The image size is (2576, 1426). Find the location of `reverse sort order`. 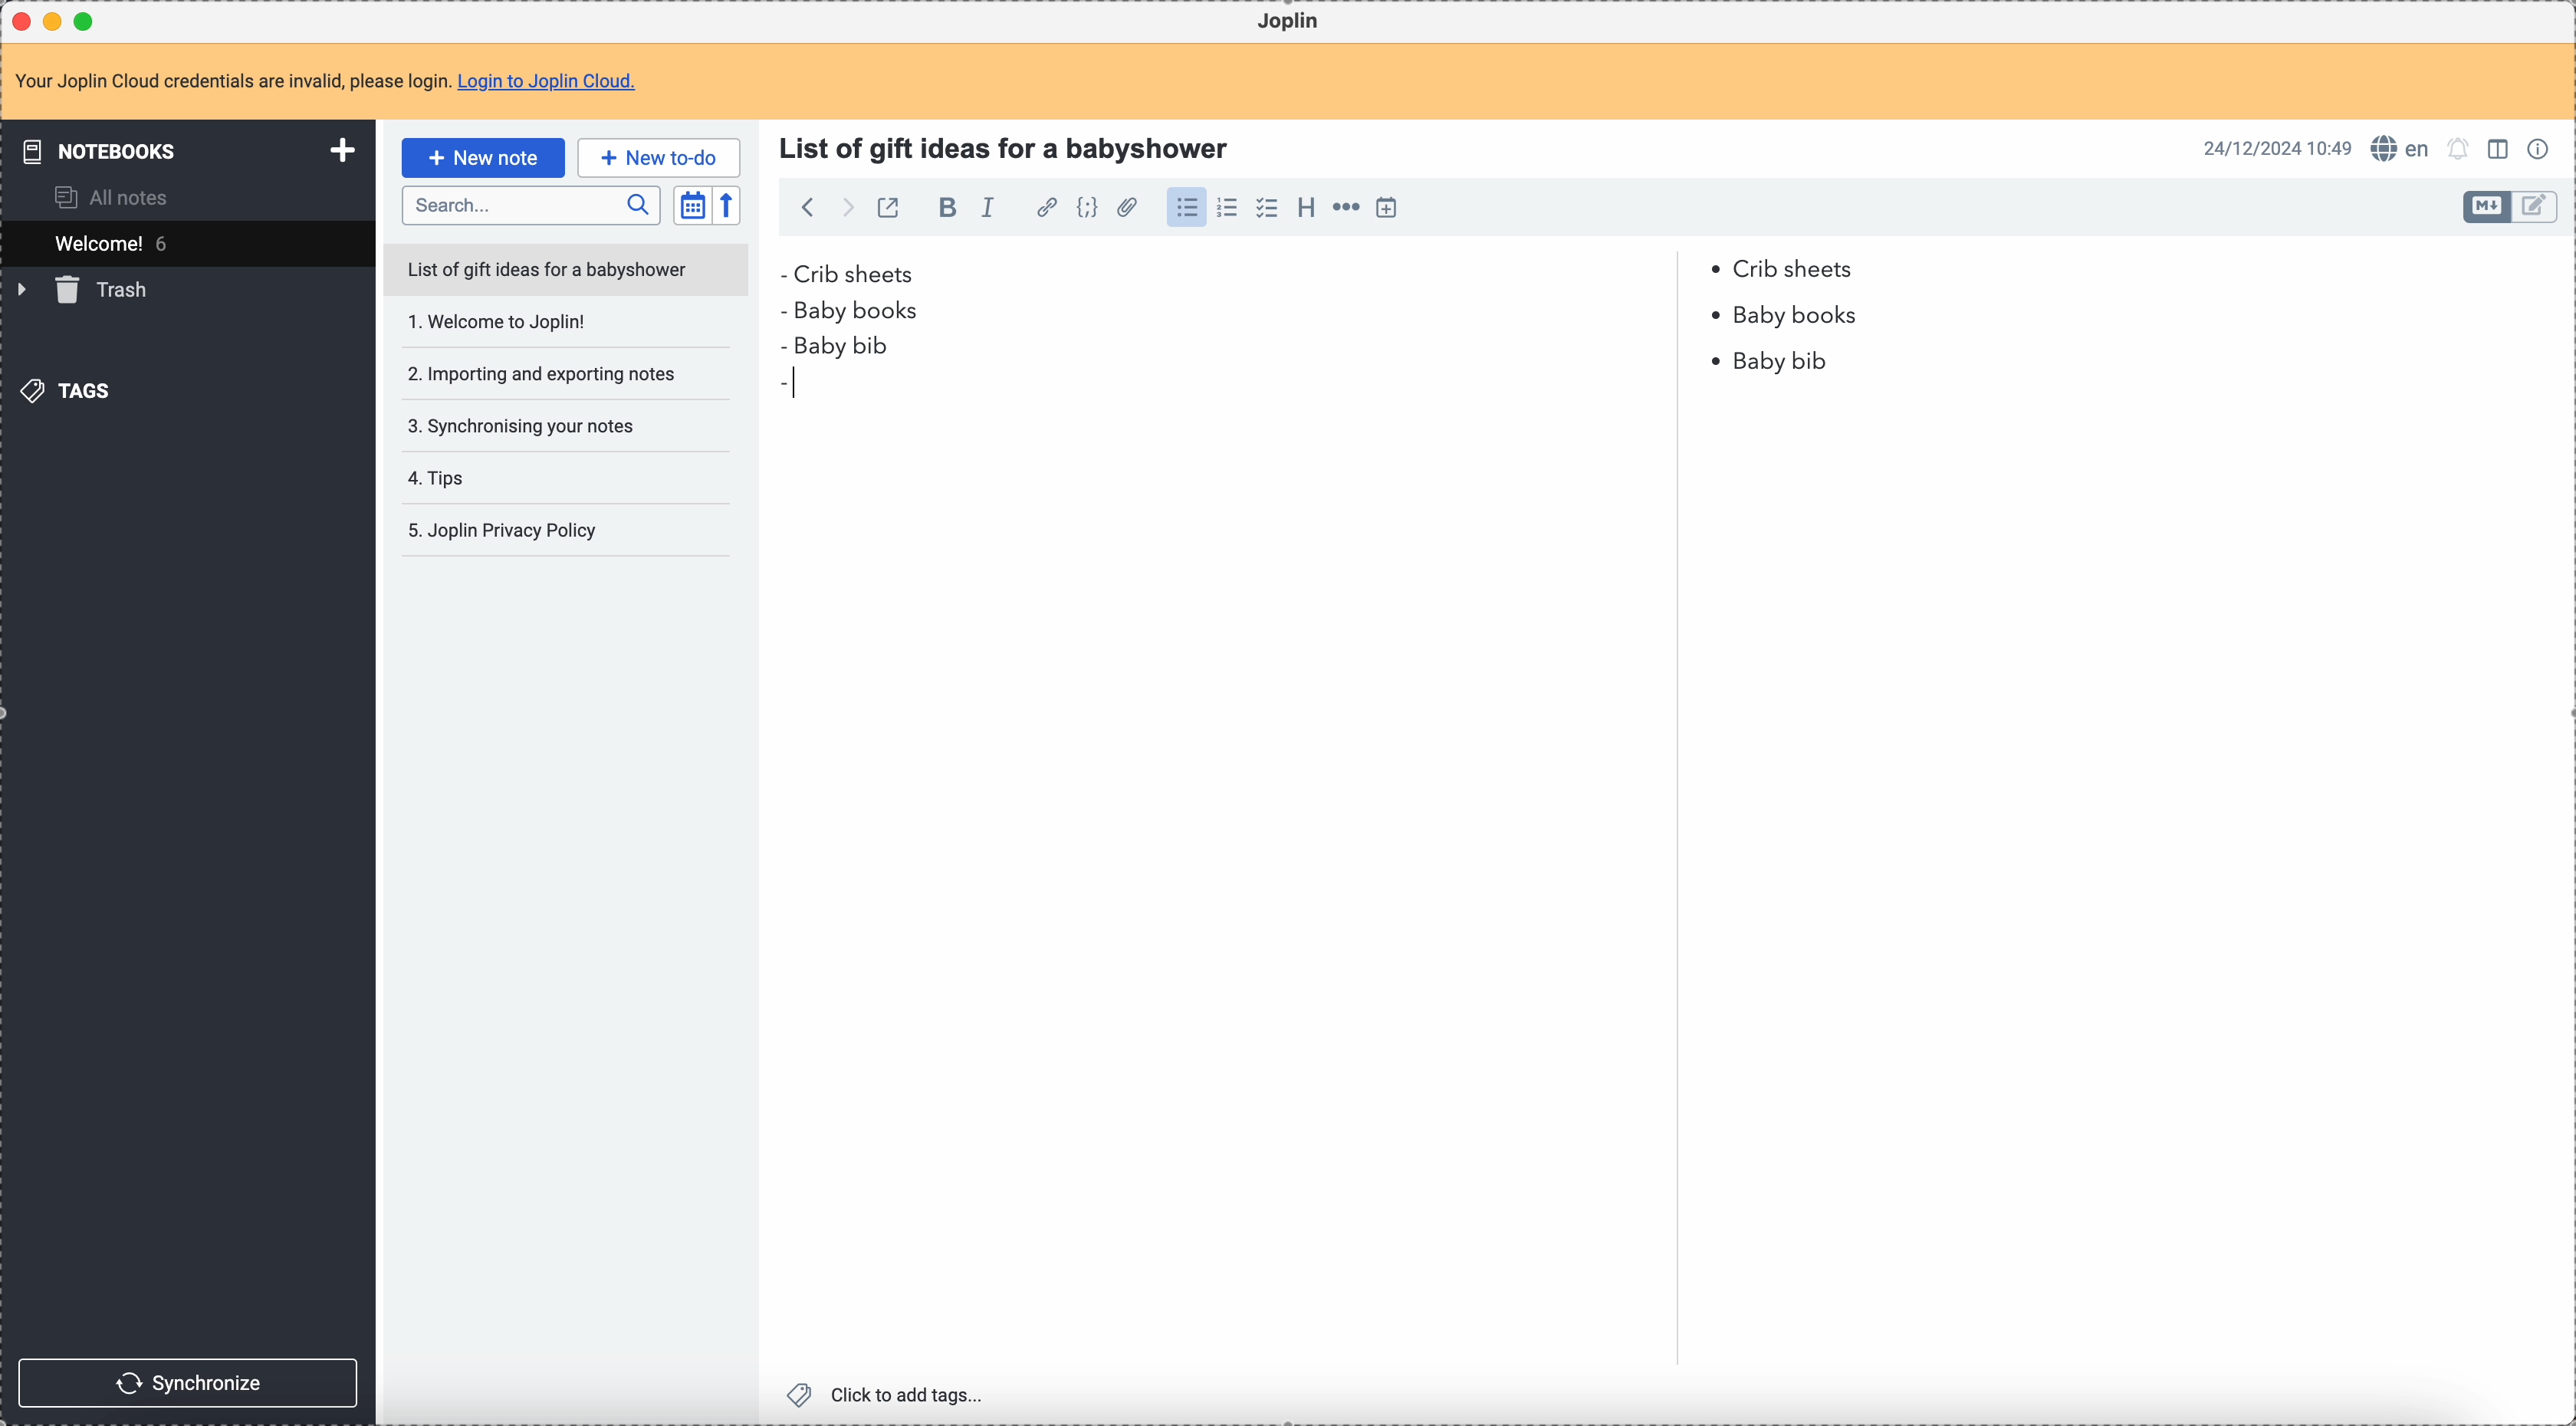

reverse sort order is located at coordinates (726, 207).